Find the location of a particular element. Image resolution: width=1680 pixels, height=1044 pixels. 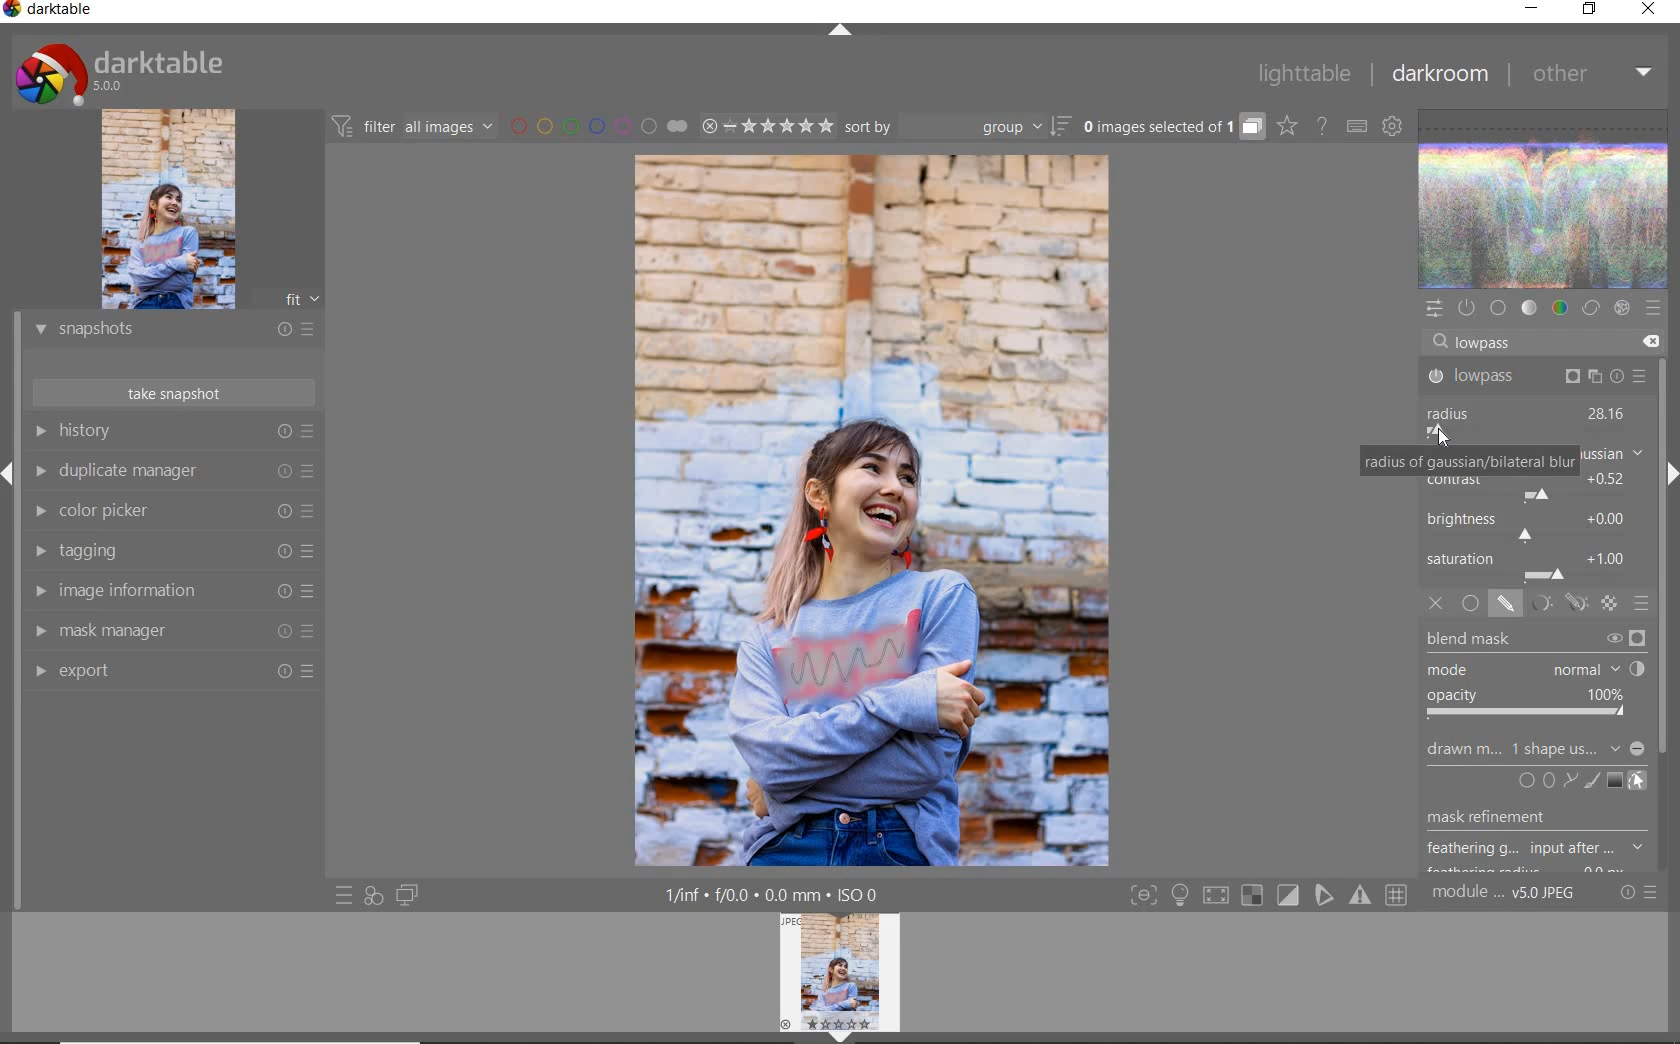

correct is located at coordinates (1590, 309).